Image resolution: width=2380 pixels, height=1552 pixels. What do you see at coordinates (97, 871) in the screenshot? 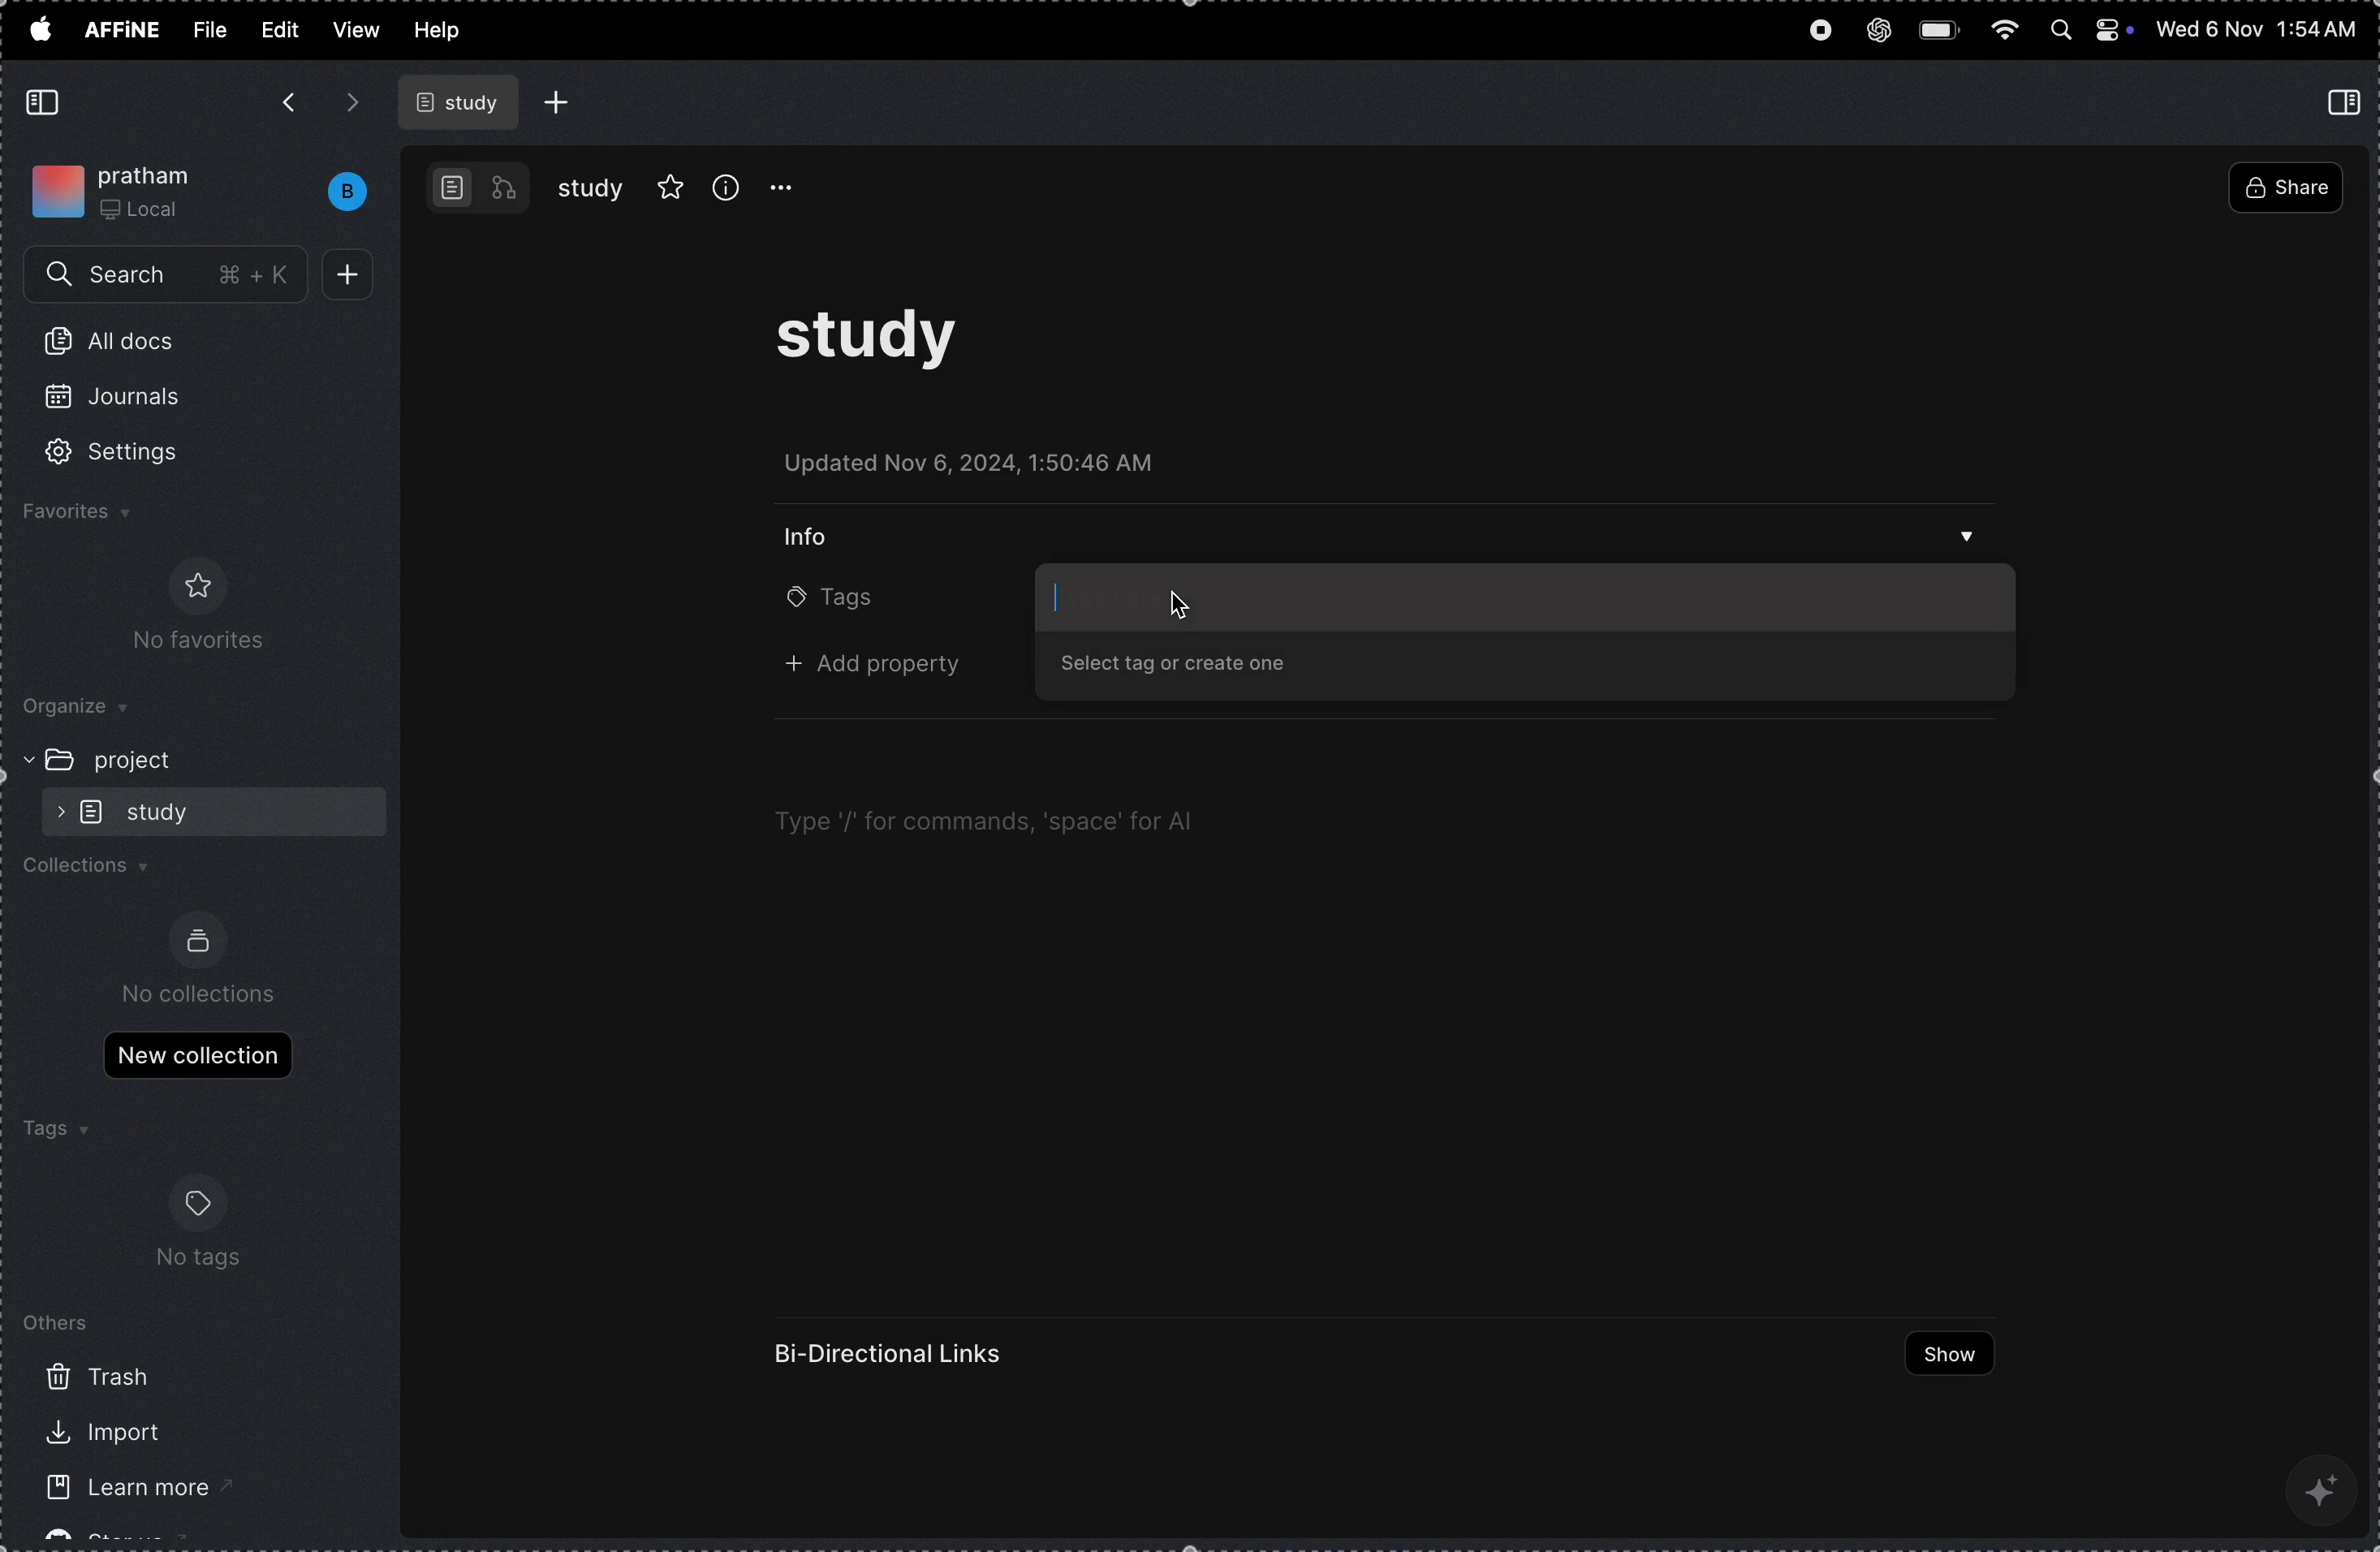
I see `collections` at bounding box center [97, 871].